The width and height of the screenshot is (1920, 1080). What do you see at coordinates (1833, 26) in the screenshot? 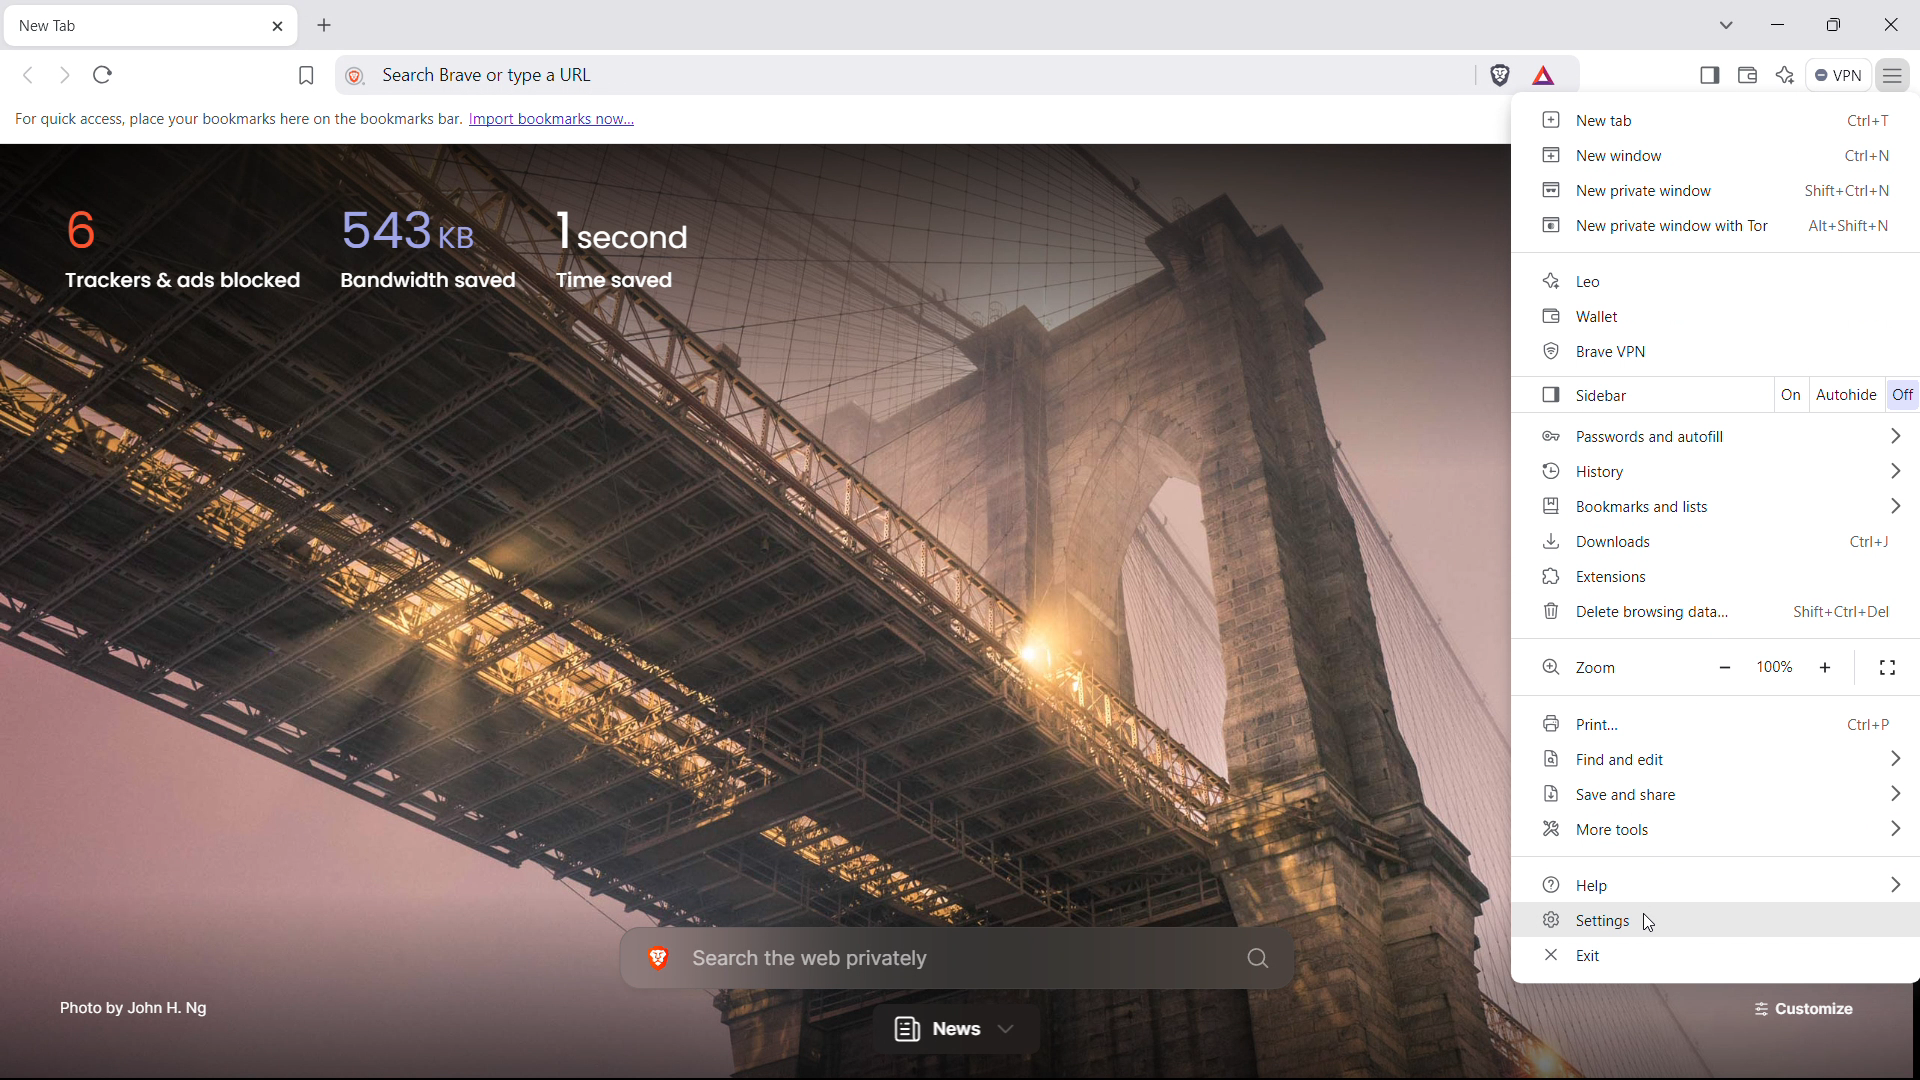
I see `maximize` at bounding box center [1833, 26].